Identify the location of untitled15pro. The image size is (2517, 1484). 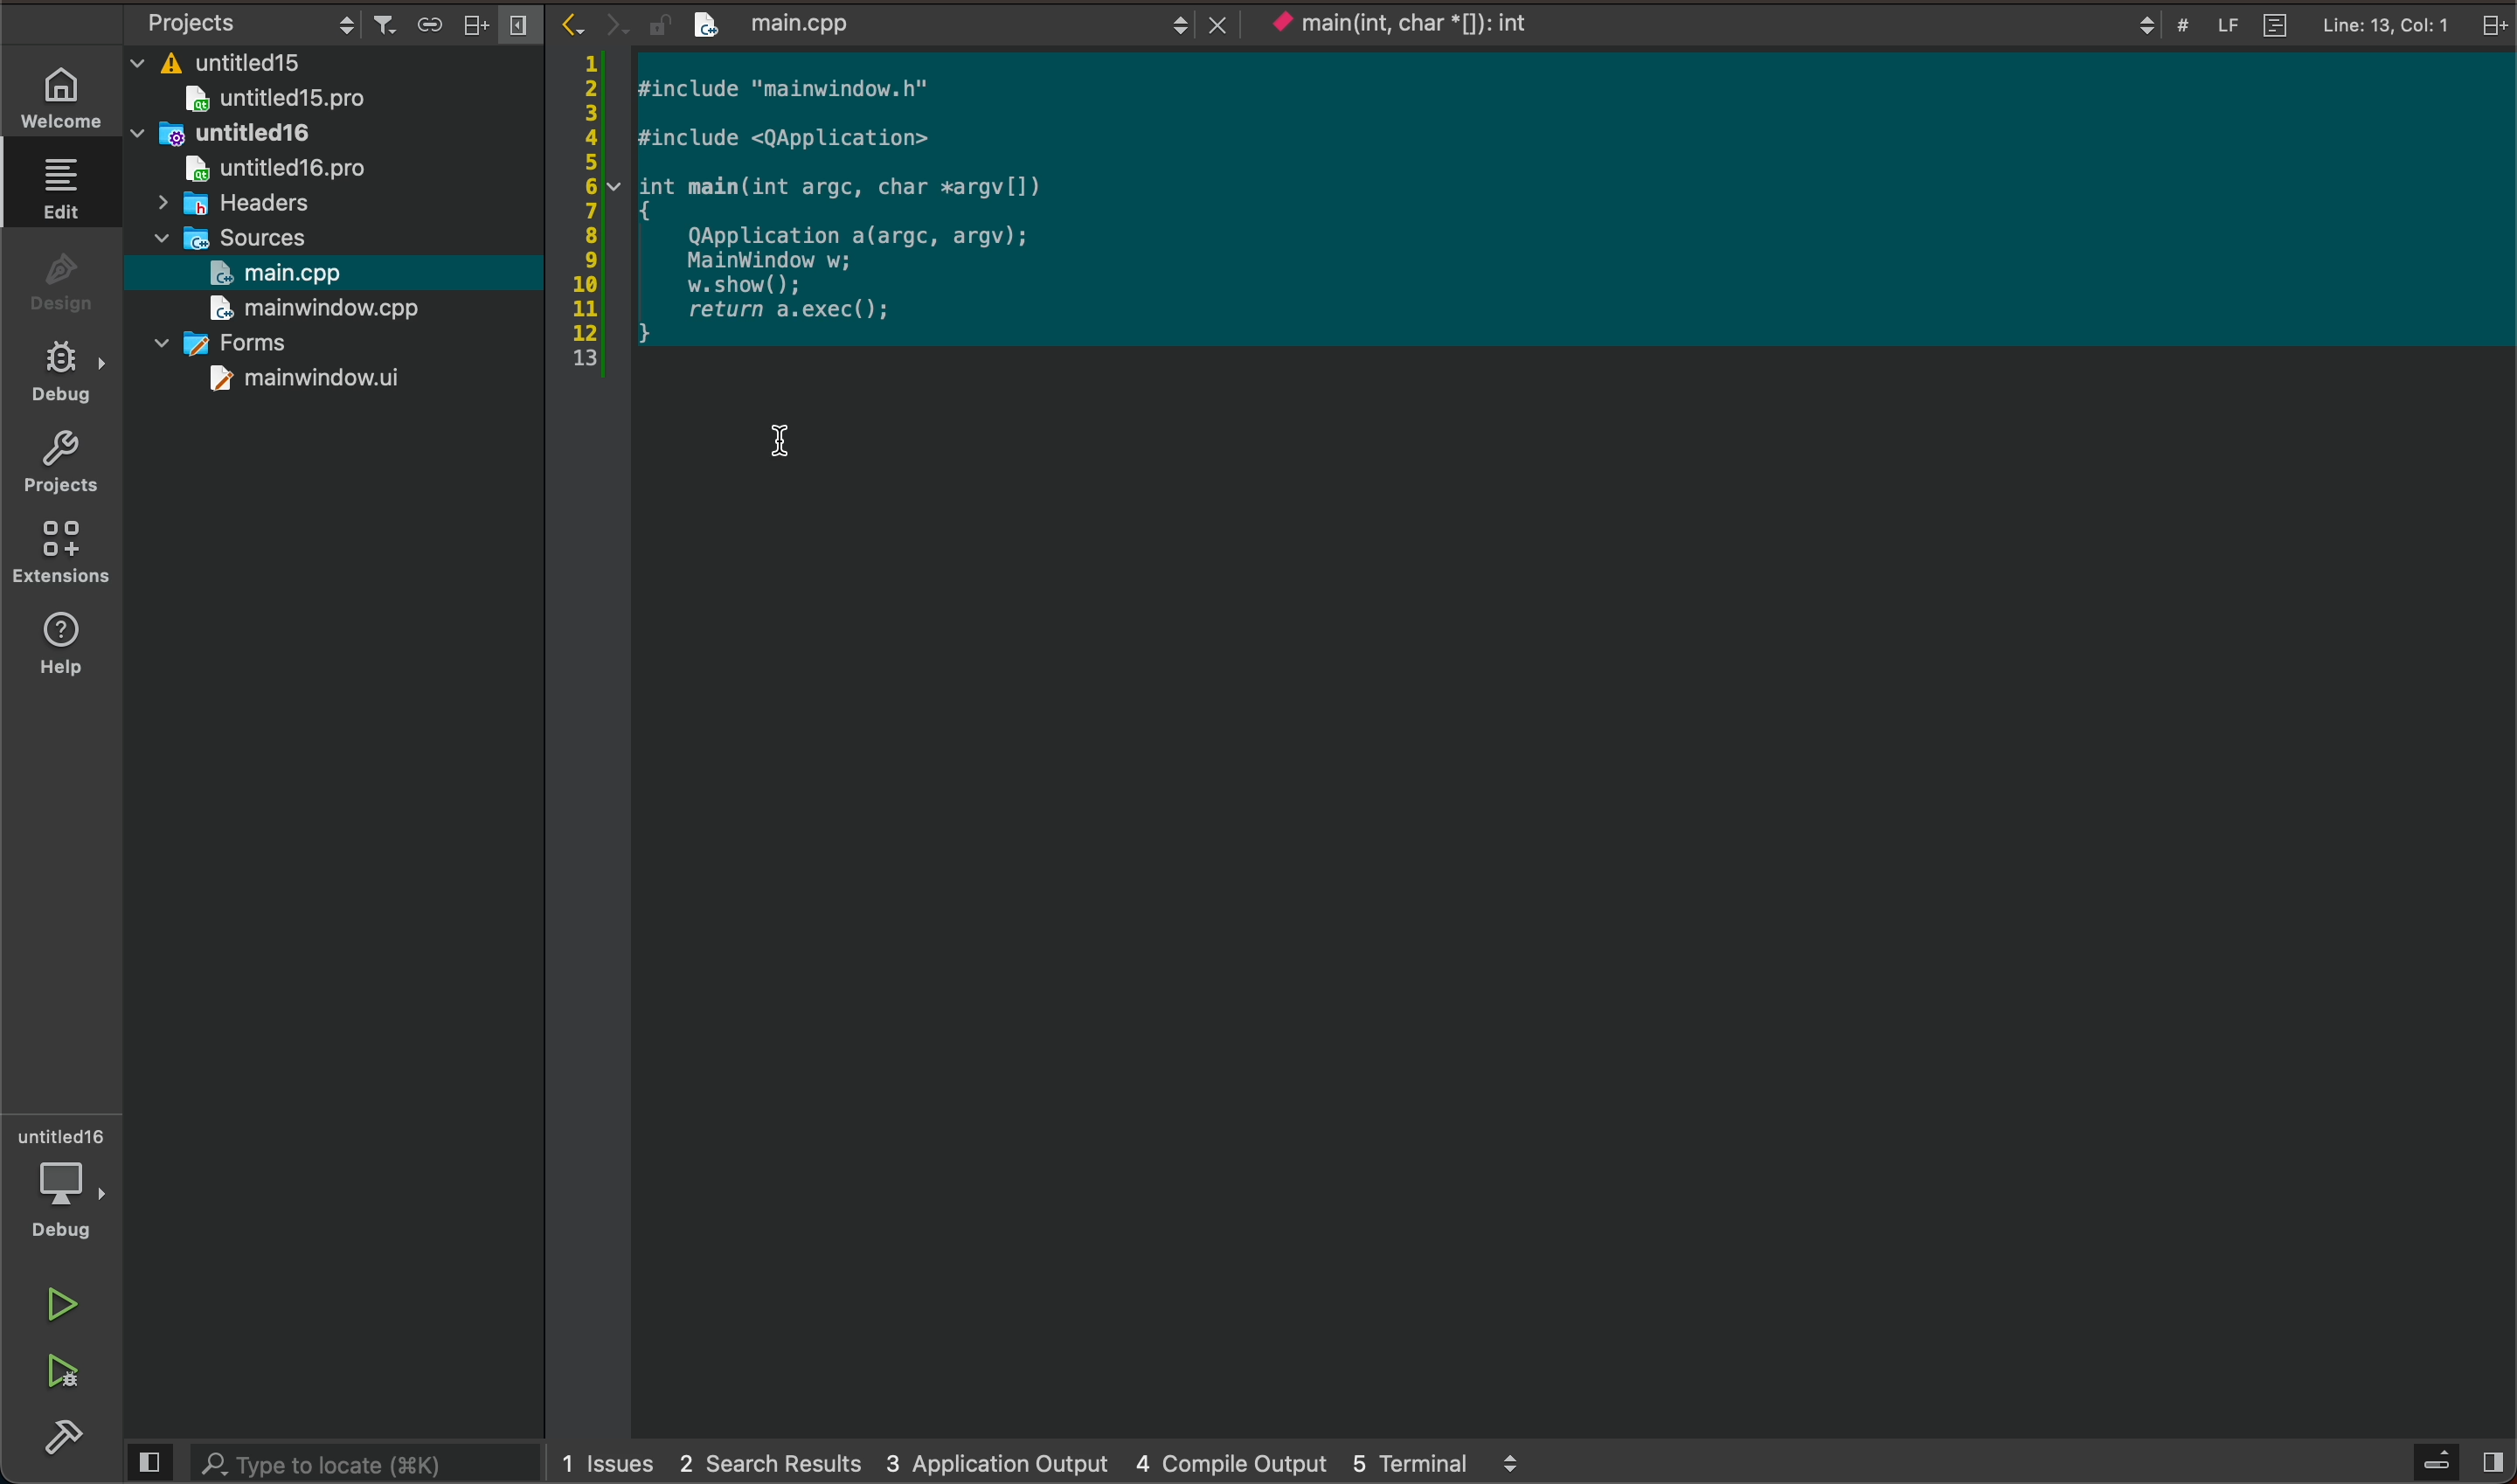
(290, 101).